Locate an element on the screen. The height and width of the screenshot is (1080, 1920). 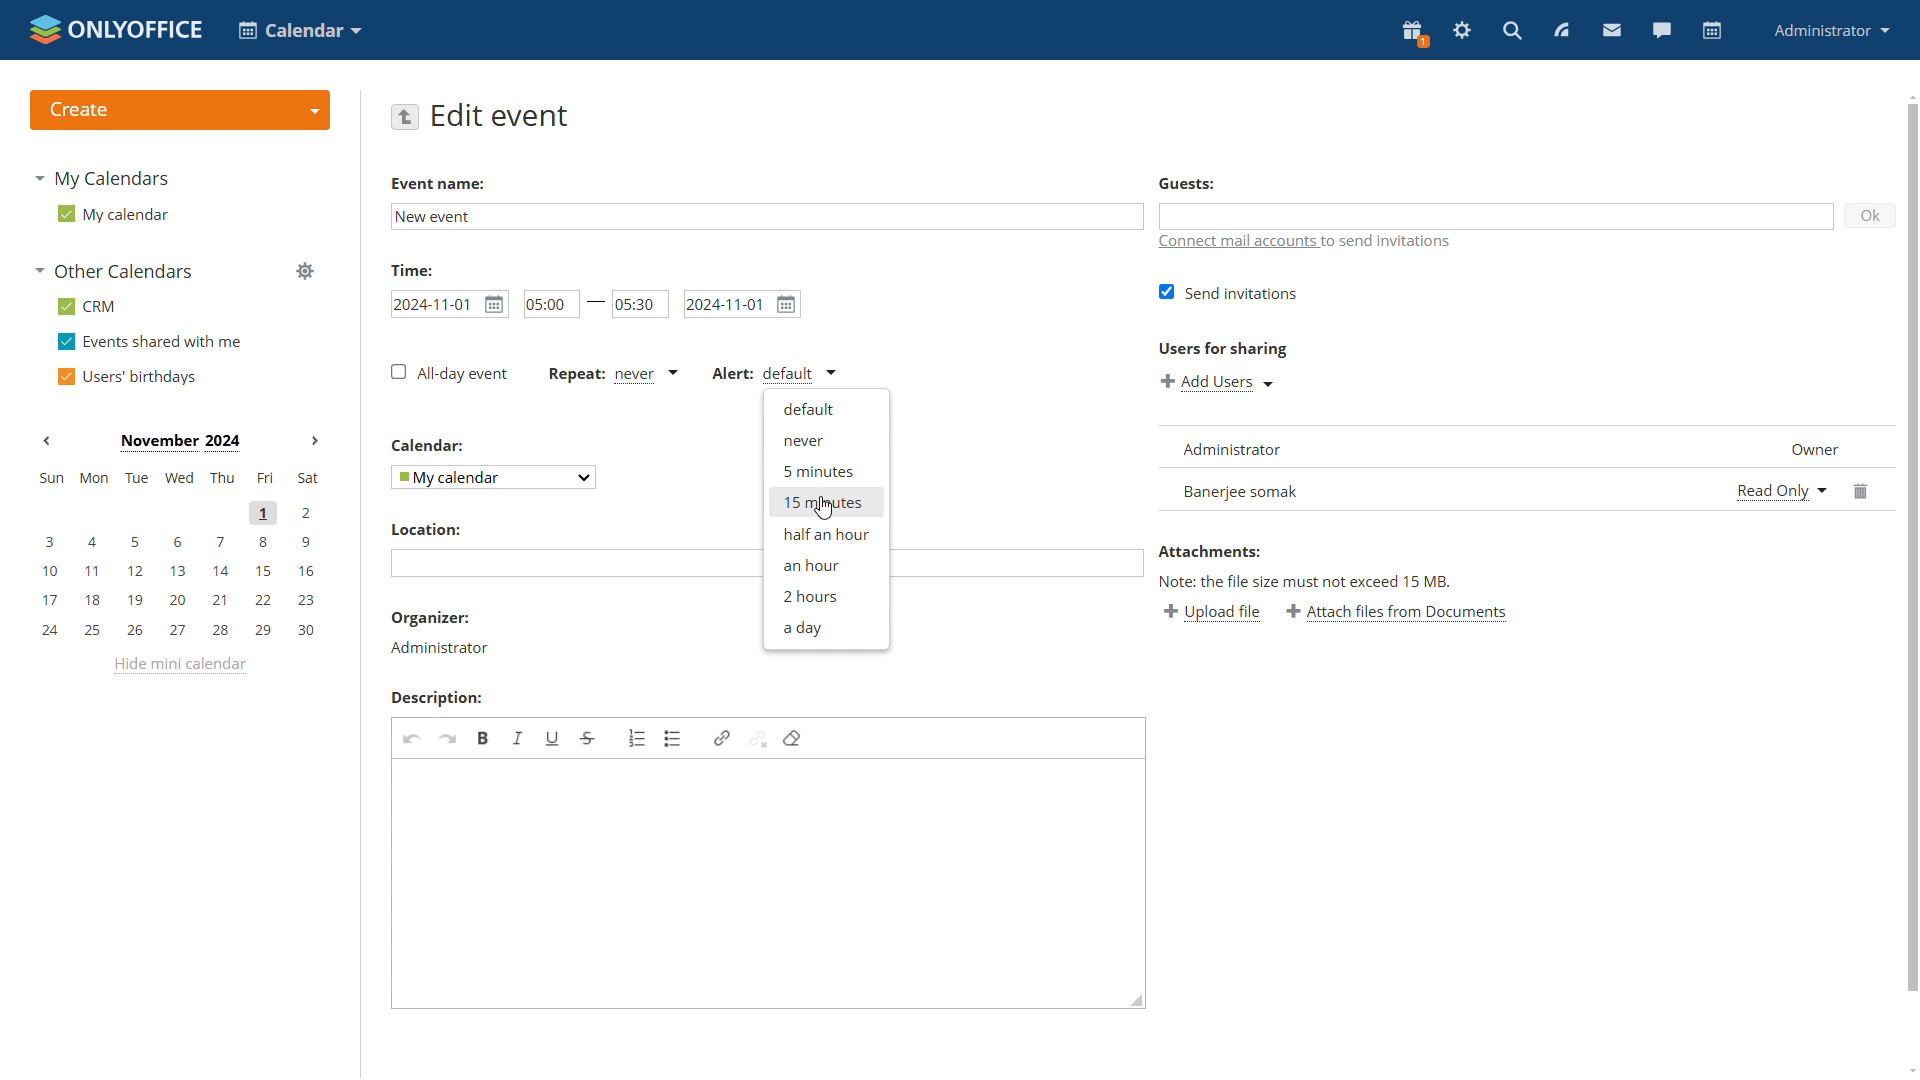
edit location is located at coordinates (573, 562).